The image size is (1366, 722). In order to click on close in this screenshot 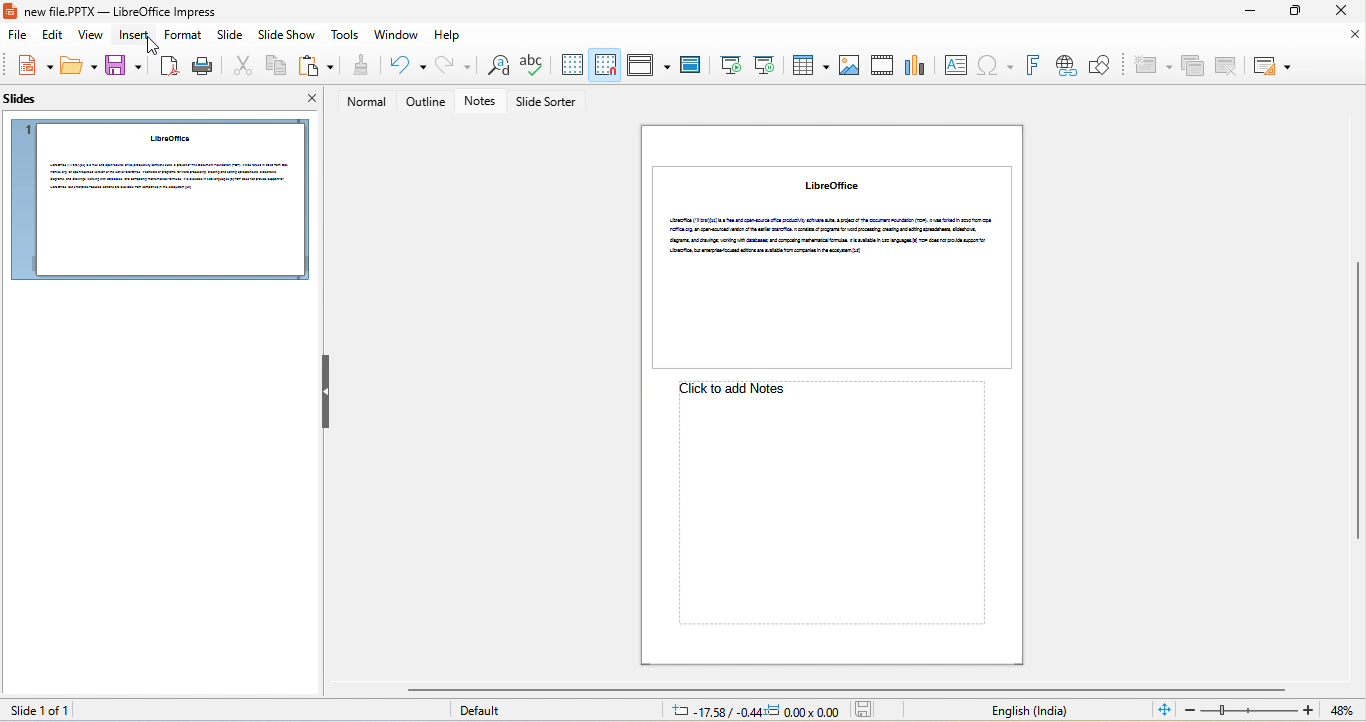, I will do `click(304, 101)`.